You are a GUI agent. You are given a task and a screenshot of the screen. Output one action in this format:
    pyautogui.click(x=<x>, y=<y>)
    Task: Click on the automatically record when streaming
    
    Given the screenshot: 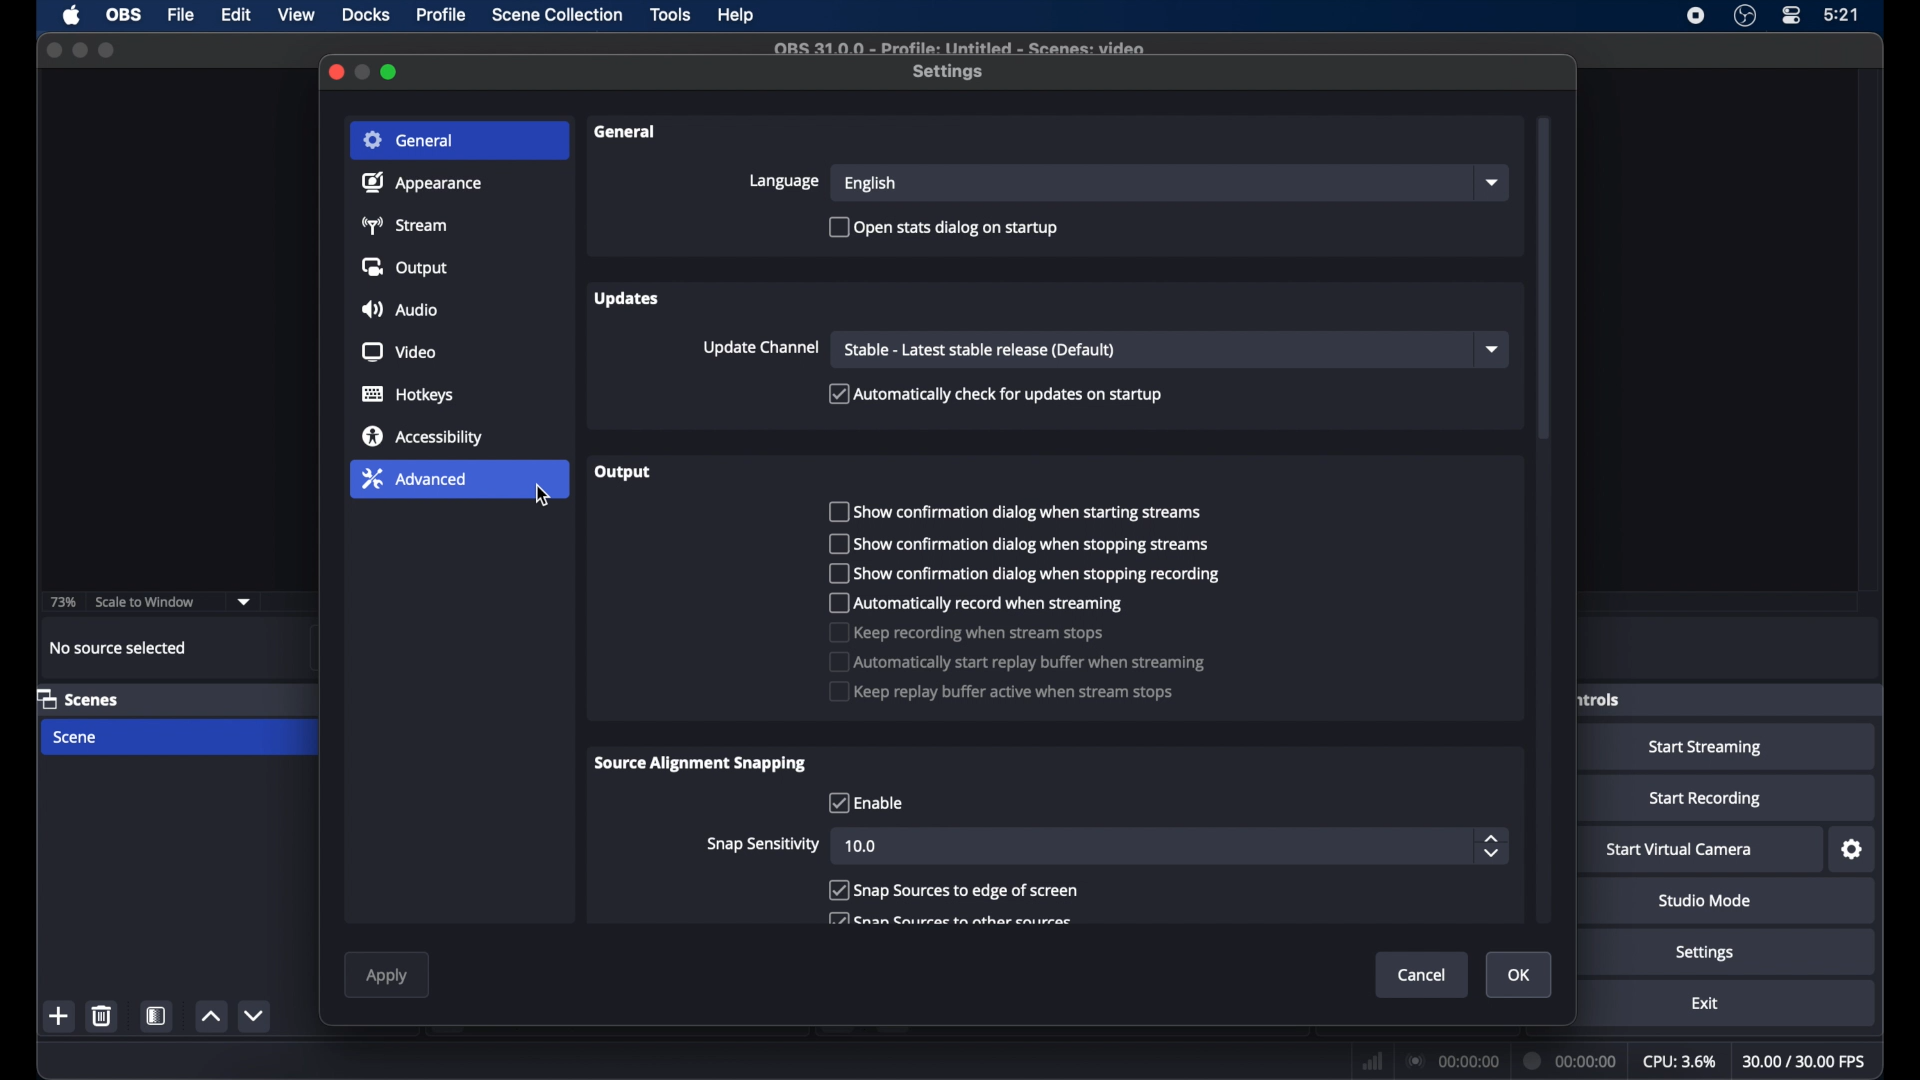 What is the action you would take?
    pyautogui.click(x=978, y=603)
    